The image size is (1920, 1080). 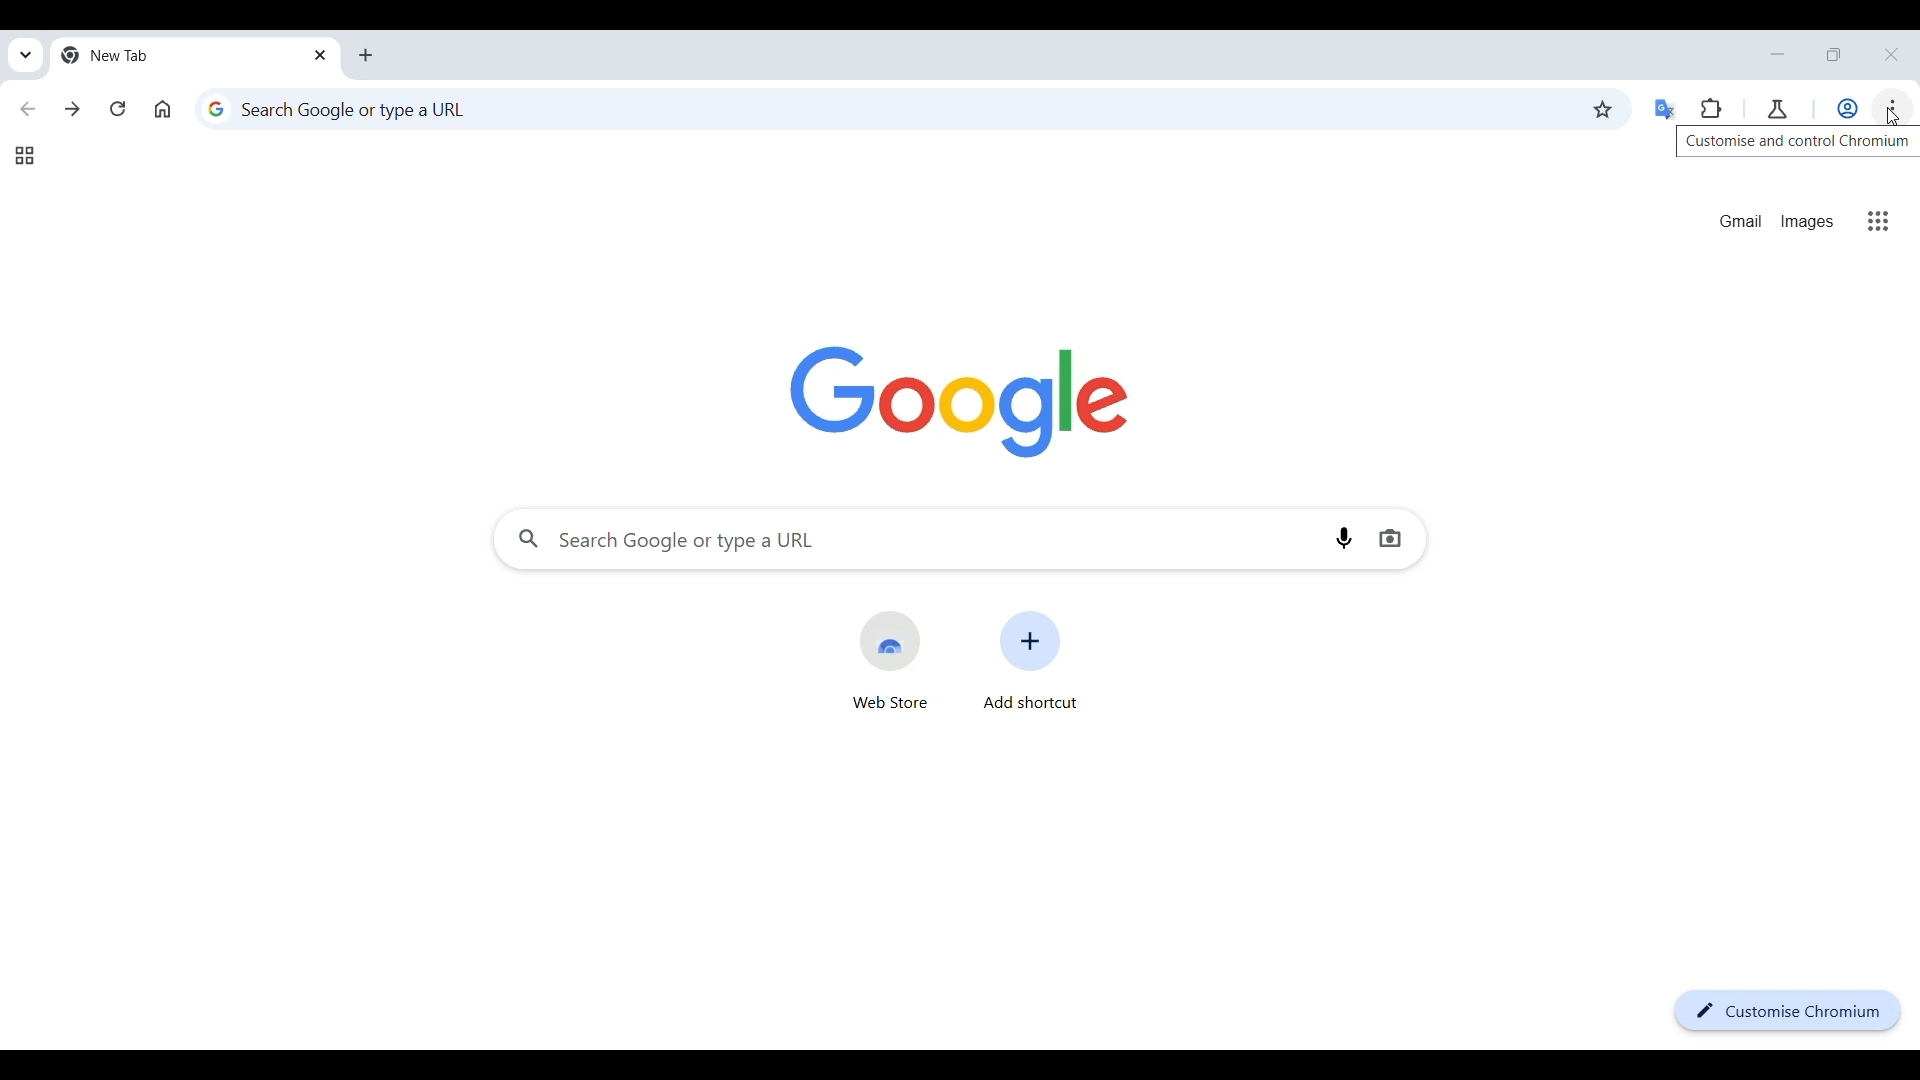 What do you see at coordinates (1740, 220) in the screenshot?
I see `Gmail` at bounding box center [1740, 220].